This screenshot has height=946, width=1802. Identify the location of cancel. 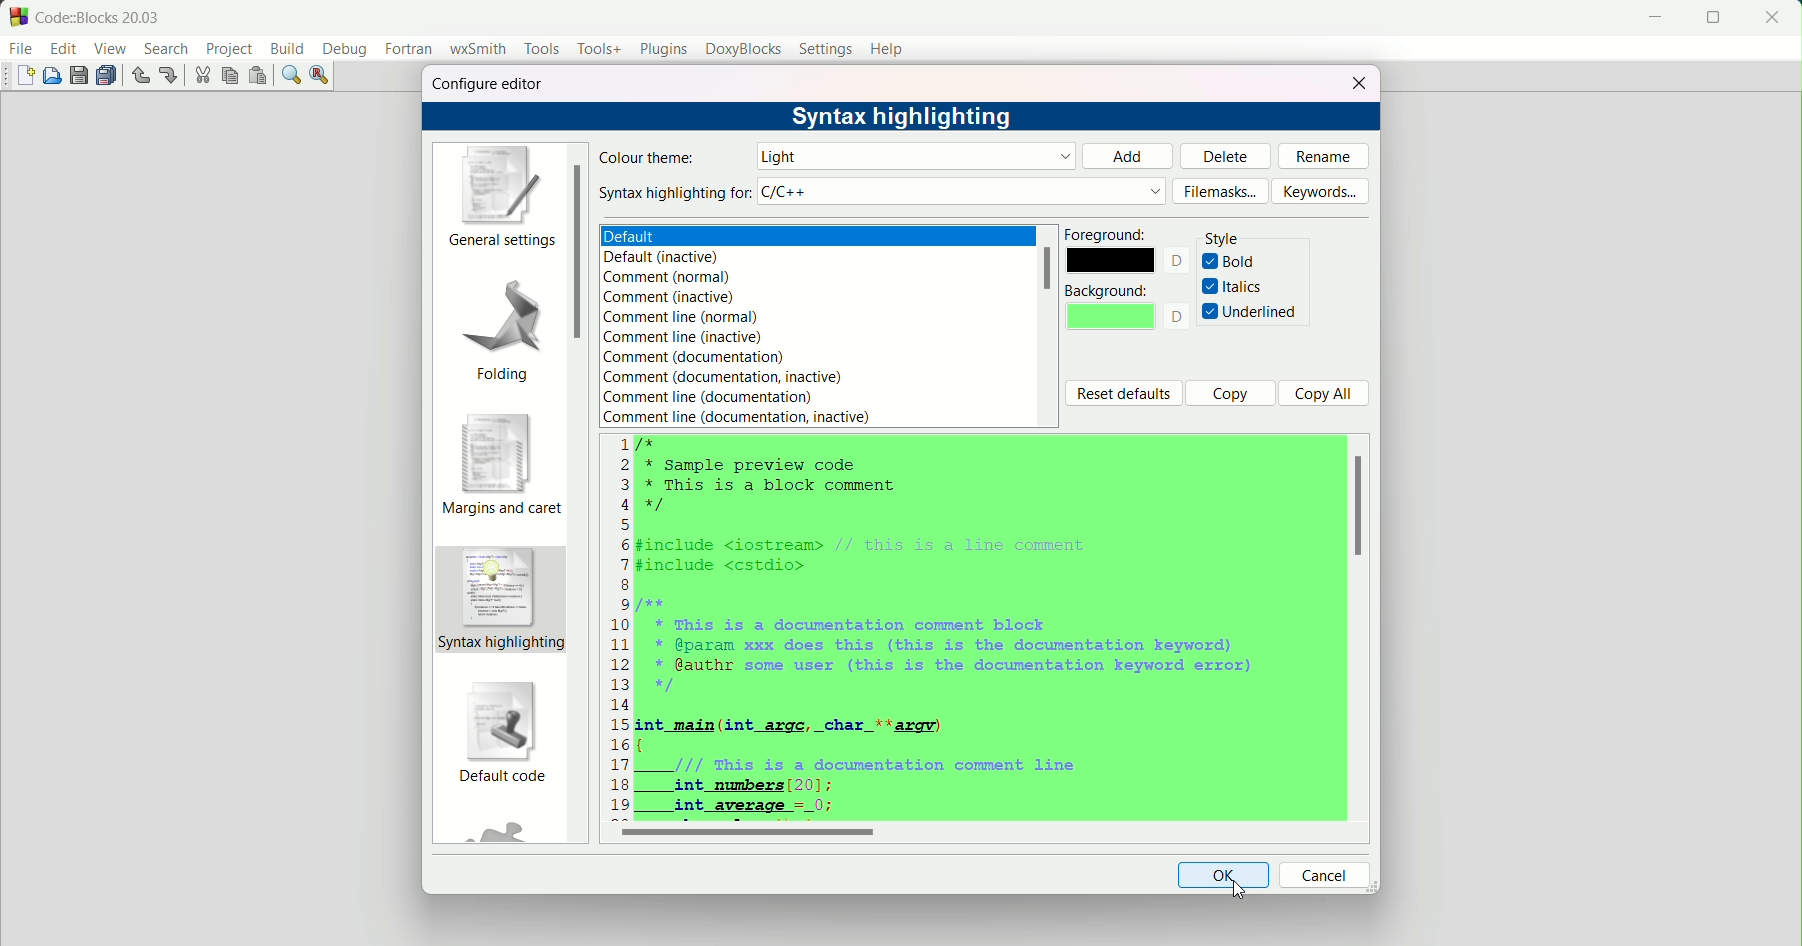
(1323, 874).